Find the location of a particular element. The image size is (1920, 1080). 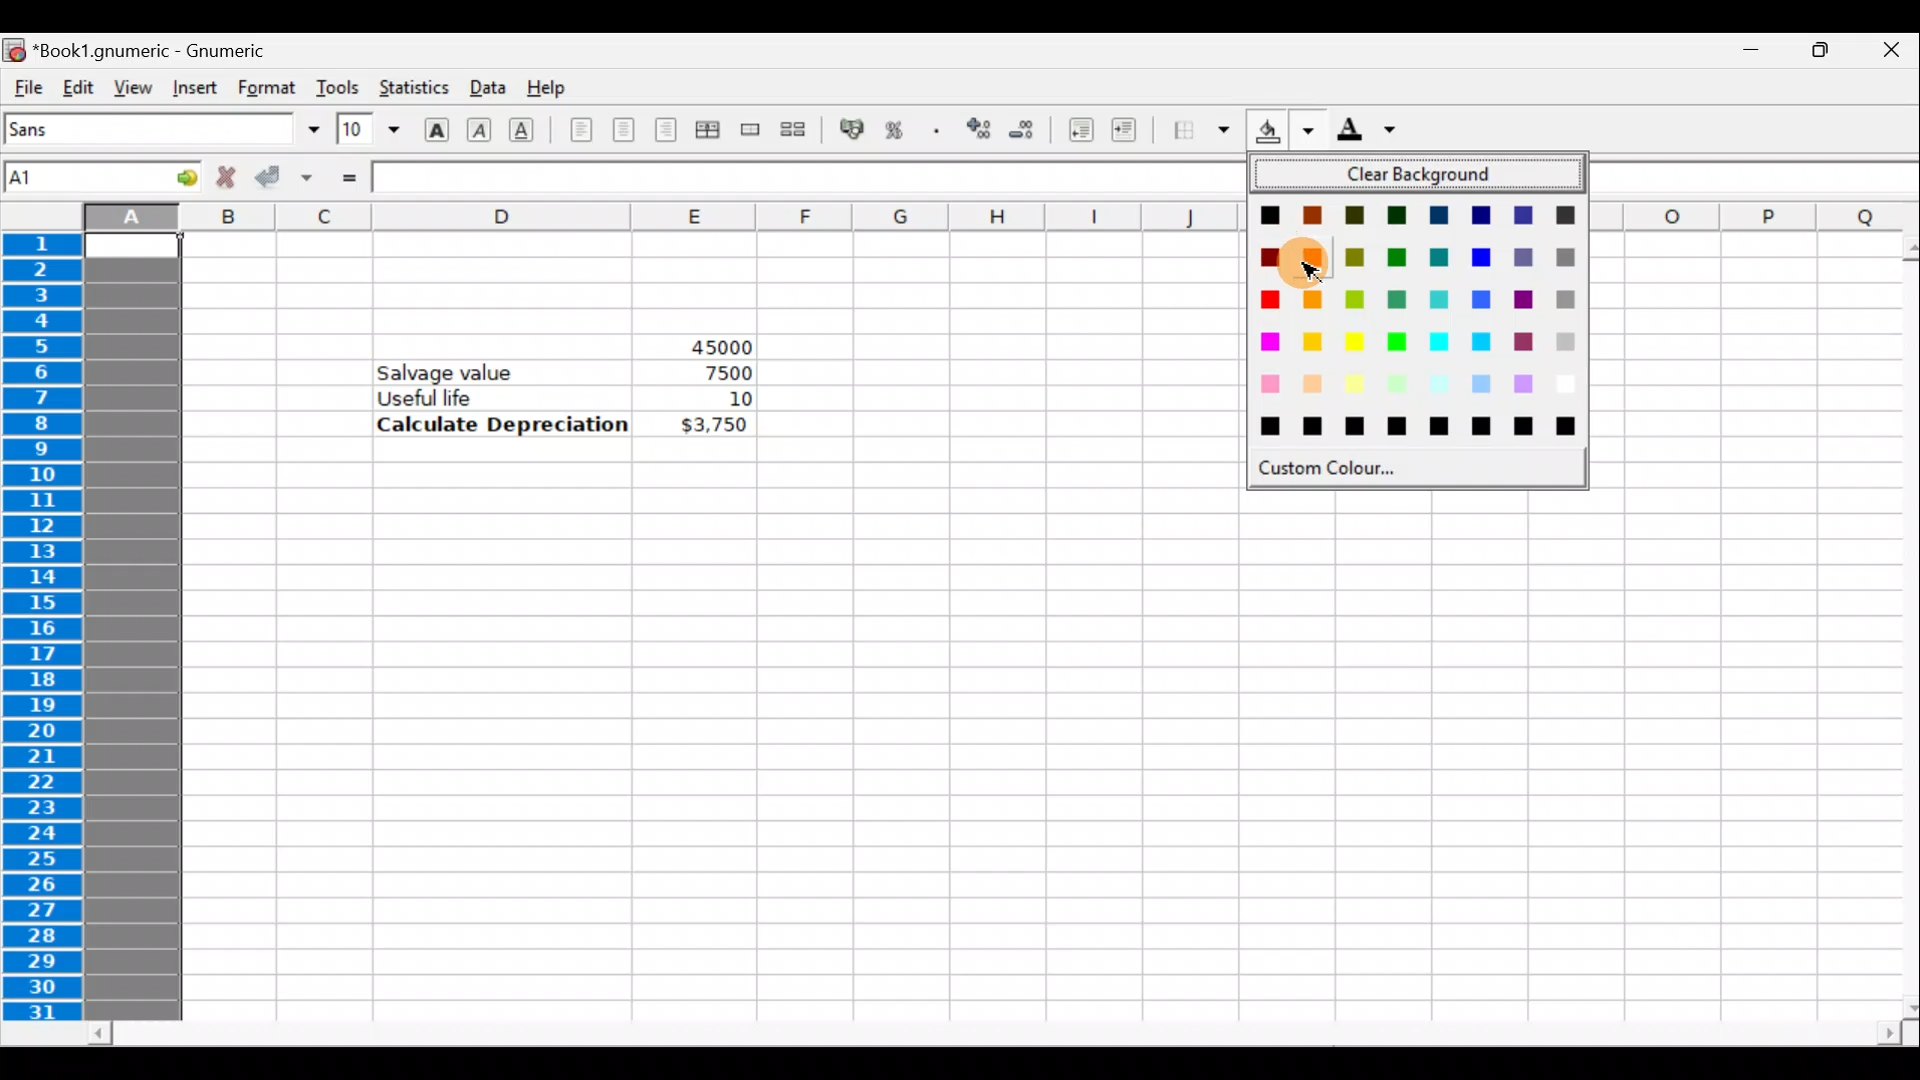

Accept change is located at coordinates (283, 178).